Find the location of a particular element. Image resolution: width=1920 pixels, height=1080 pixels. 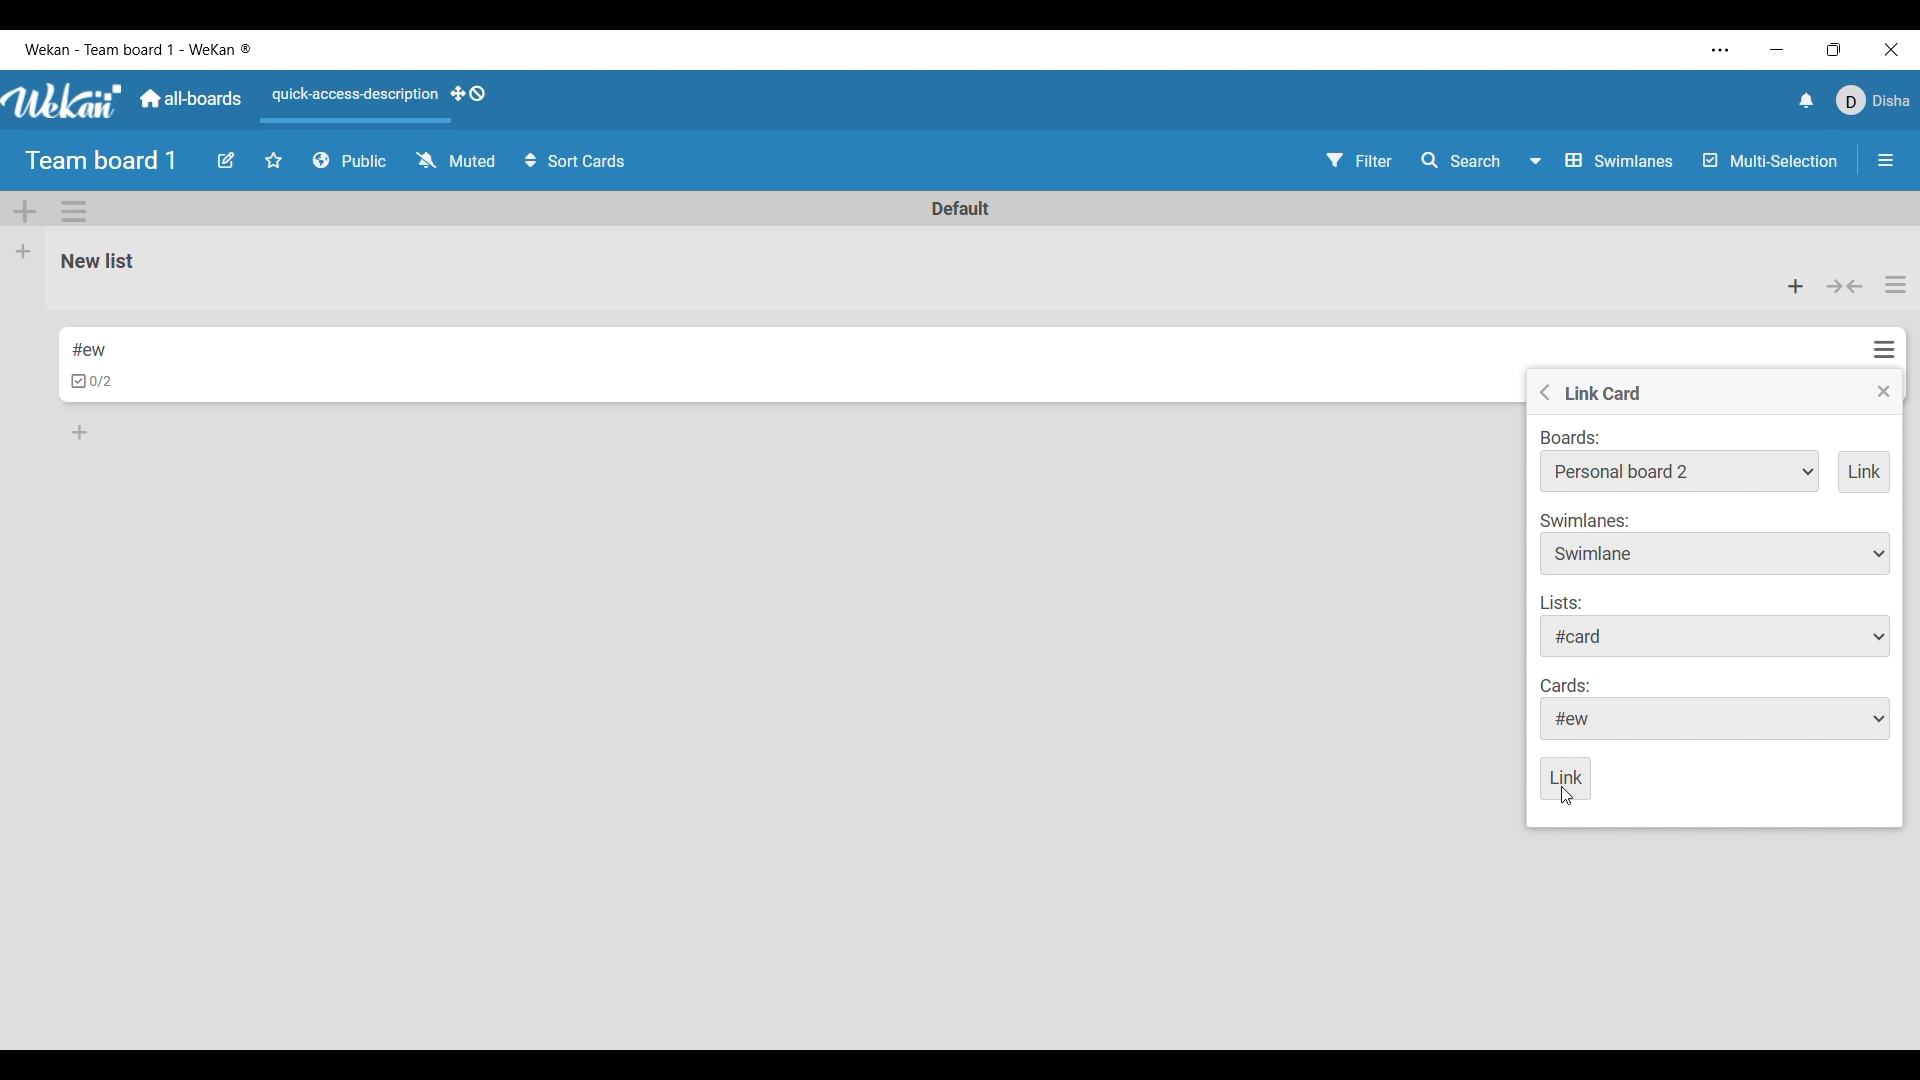

Save inputs made is located at coordinates (1566, 779).